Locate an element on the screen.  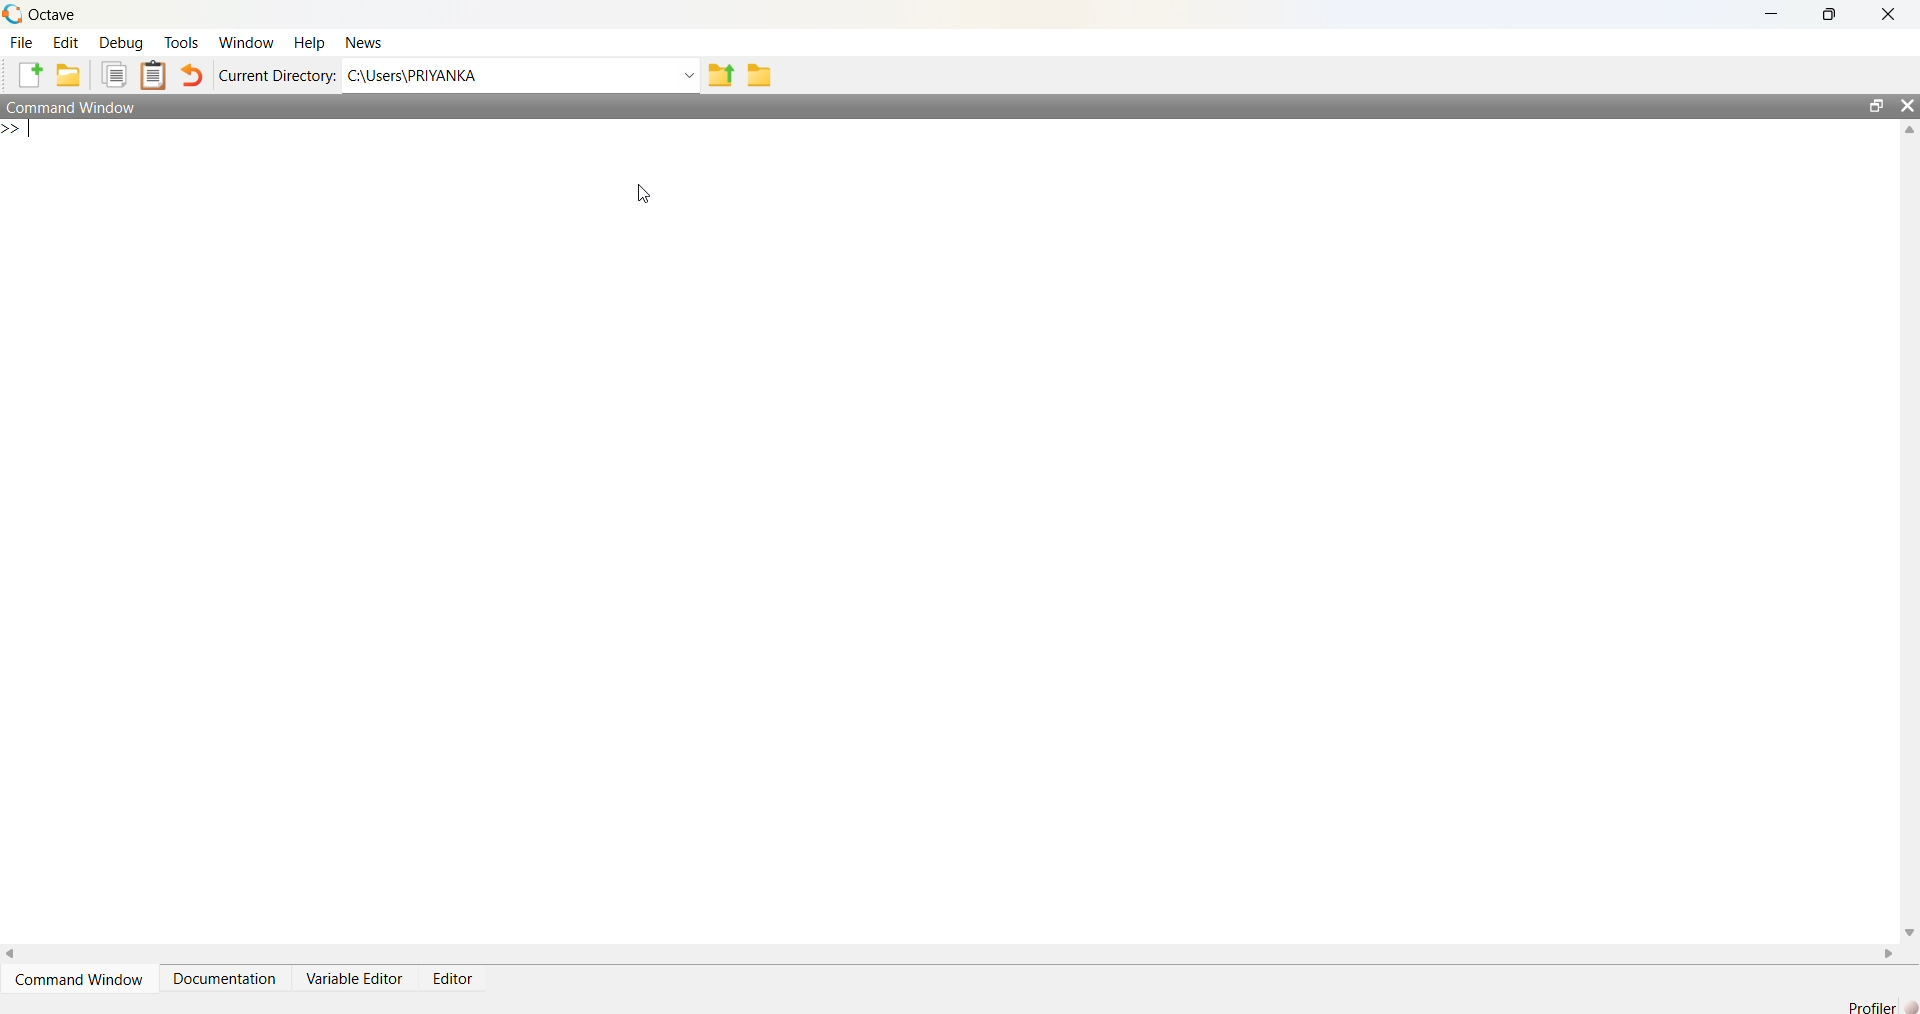
Profiler is located at coordinates (1874, 1005).